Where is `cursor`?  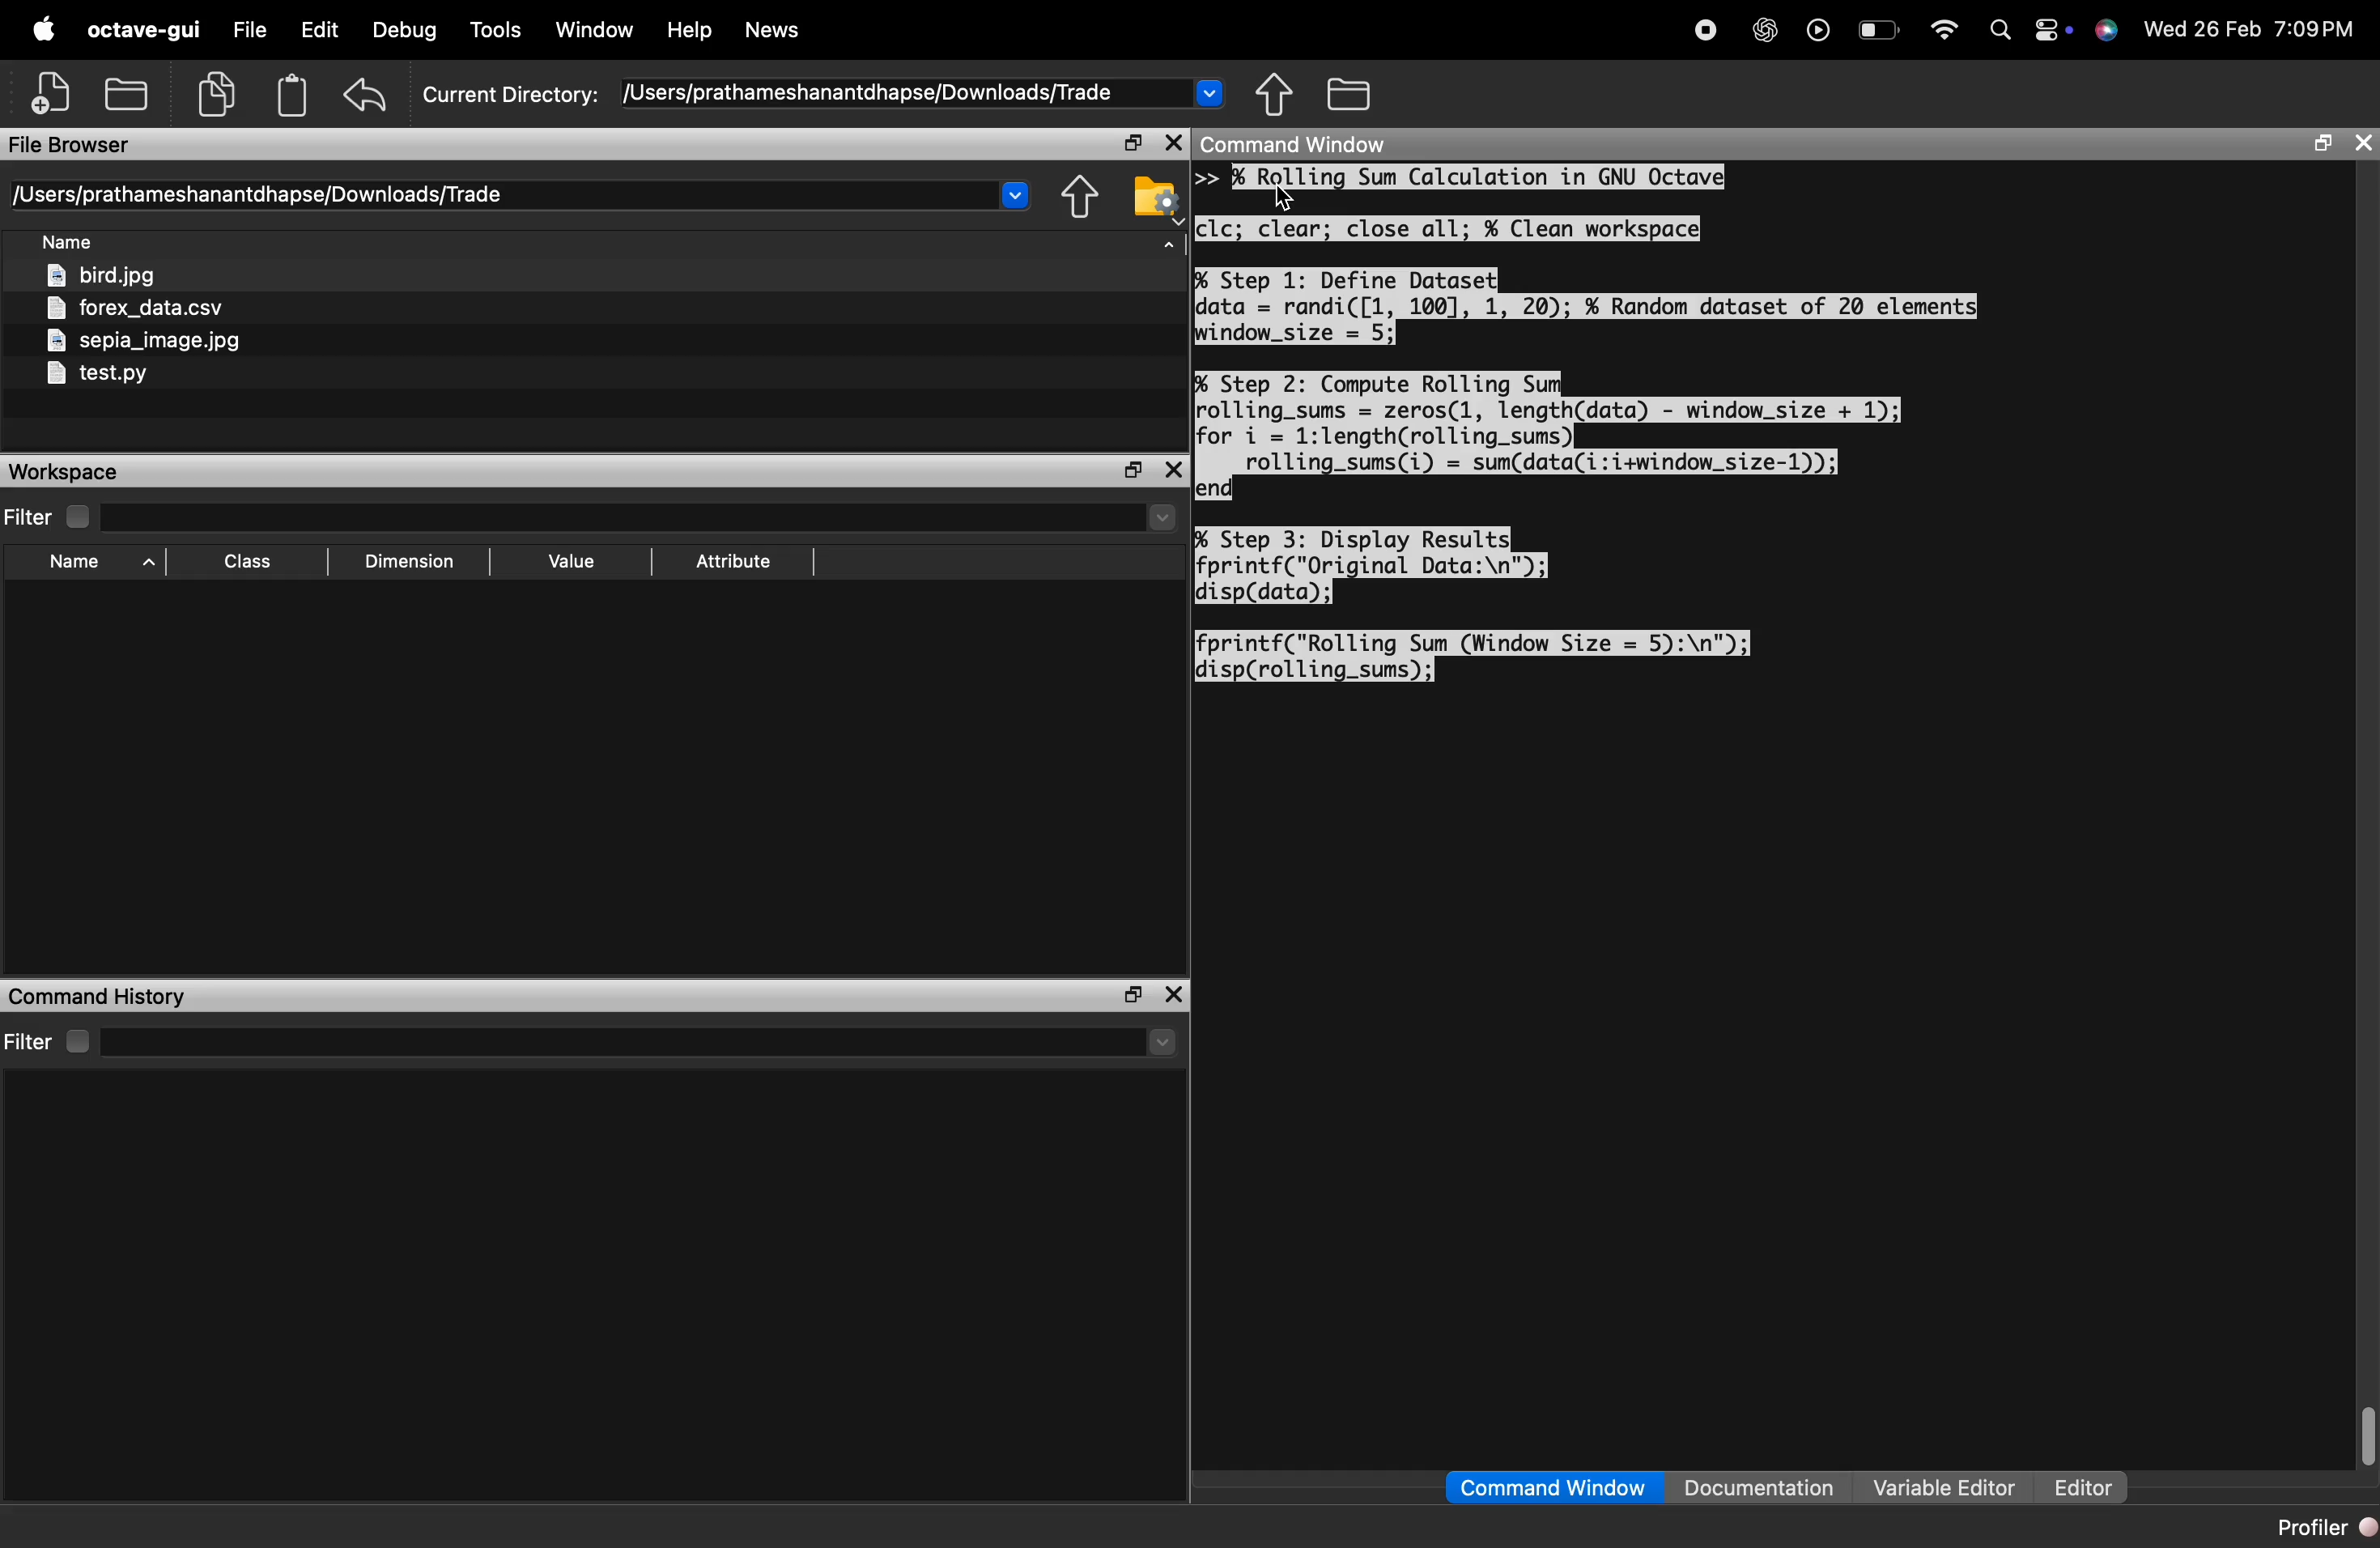 cursor is located at coordinates (1285, 200).